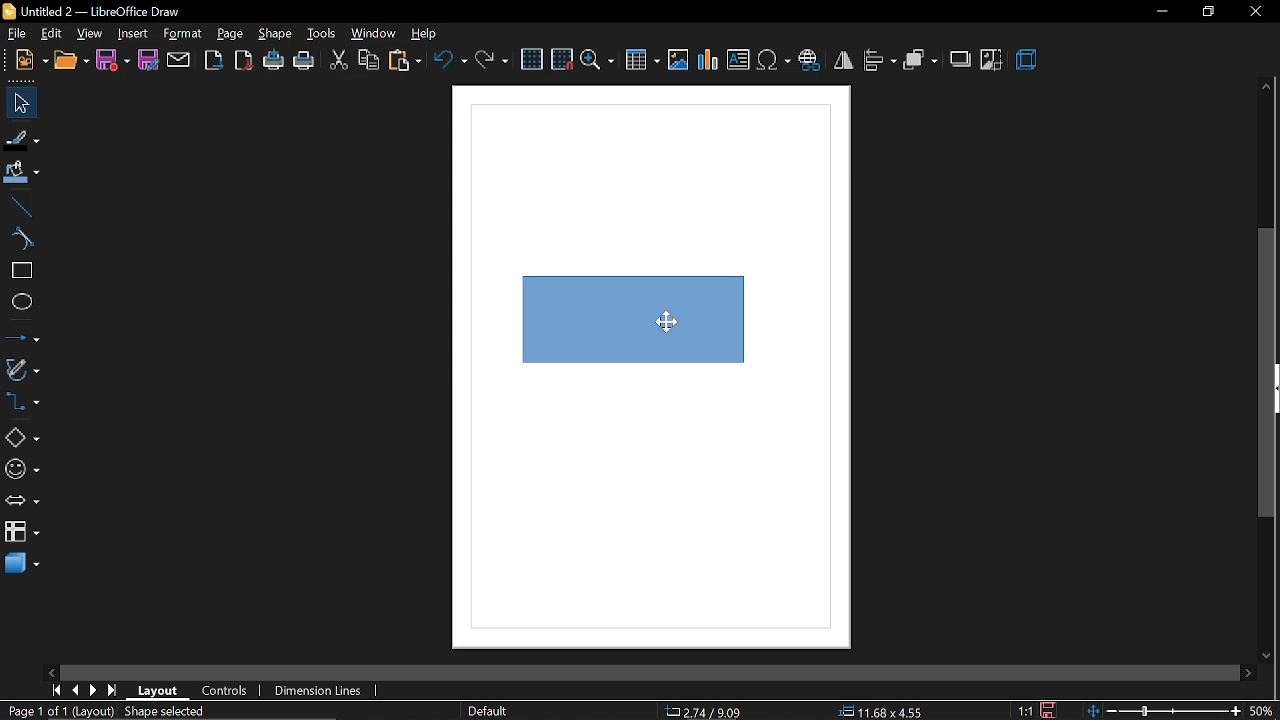 This screenshot has width=1280, height=720. I want to click on export as pdf, so click(245, 60).